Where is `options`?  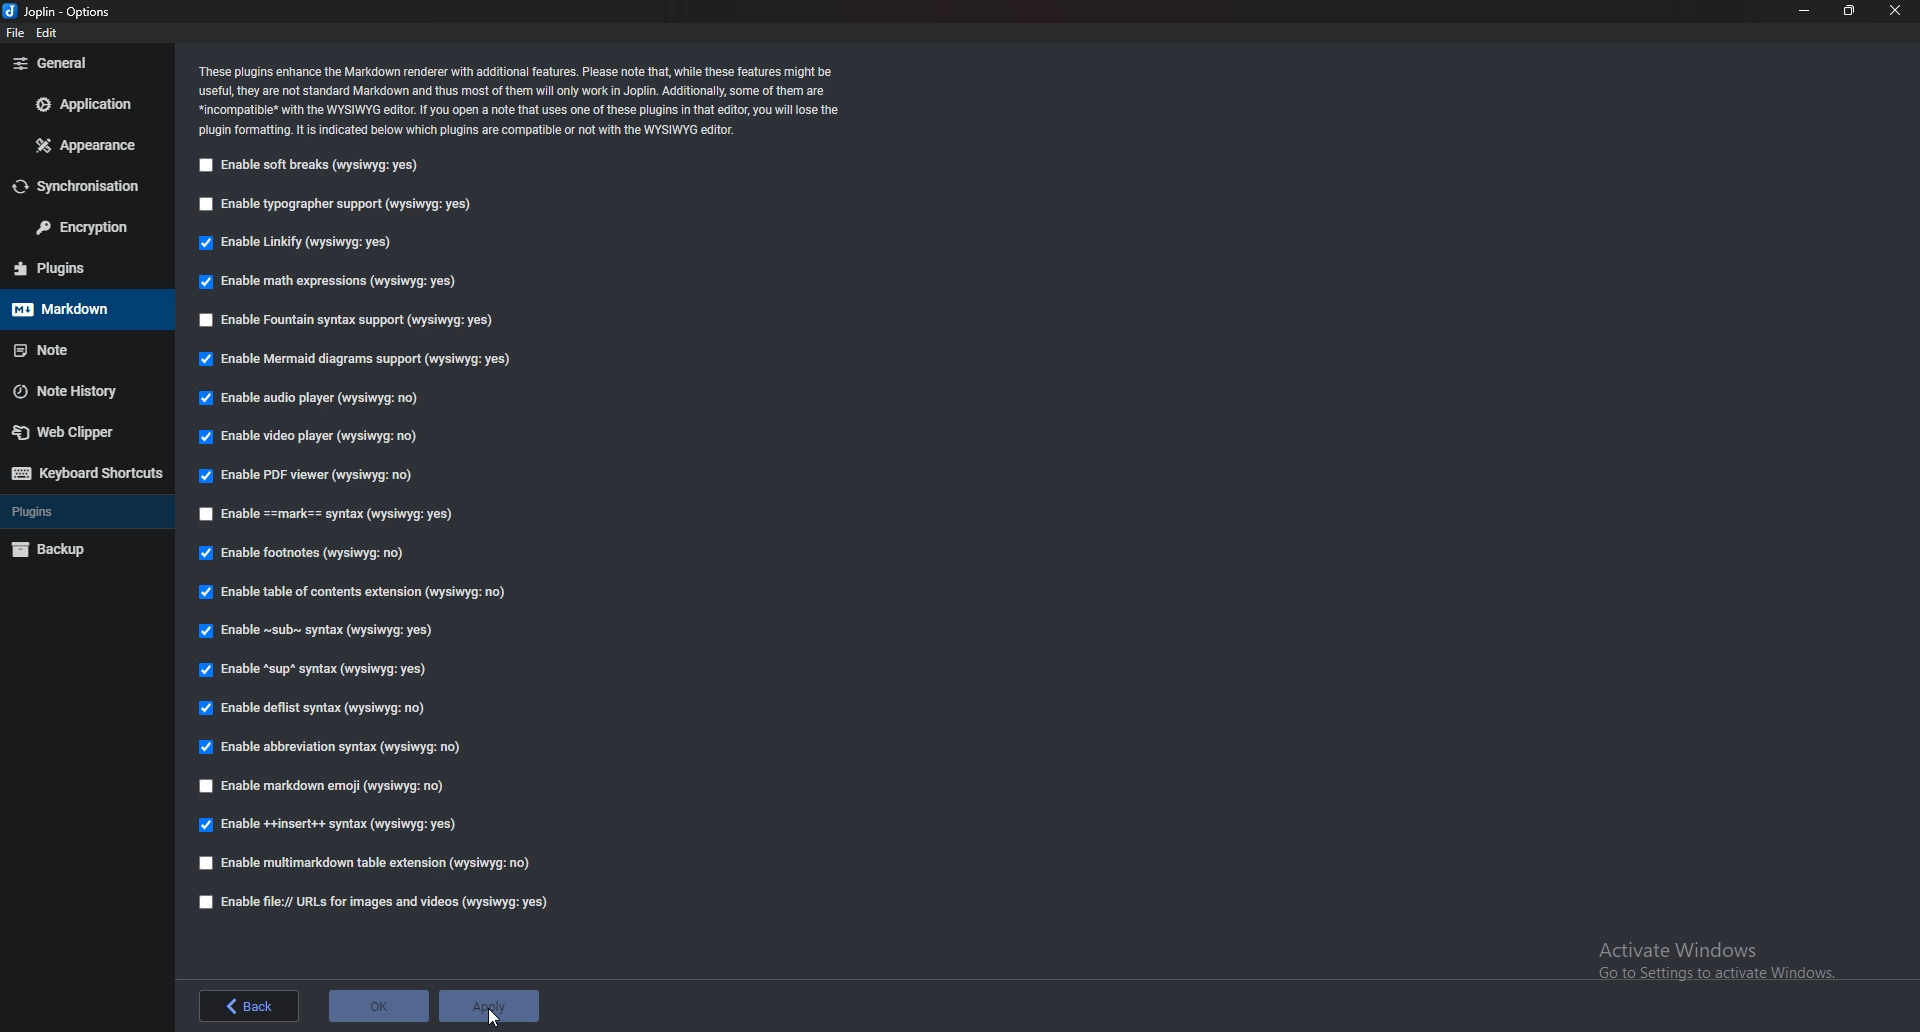 options is located at coordinates (57, 13).